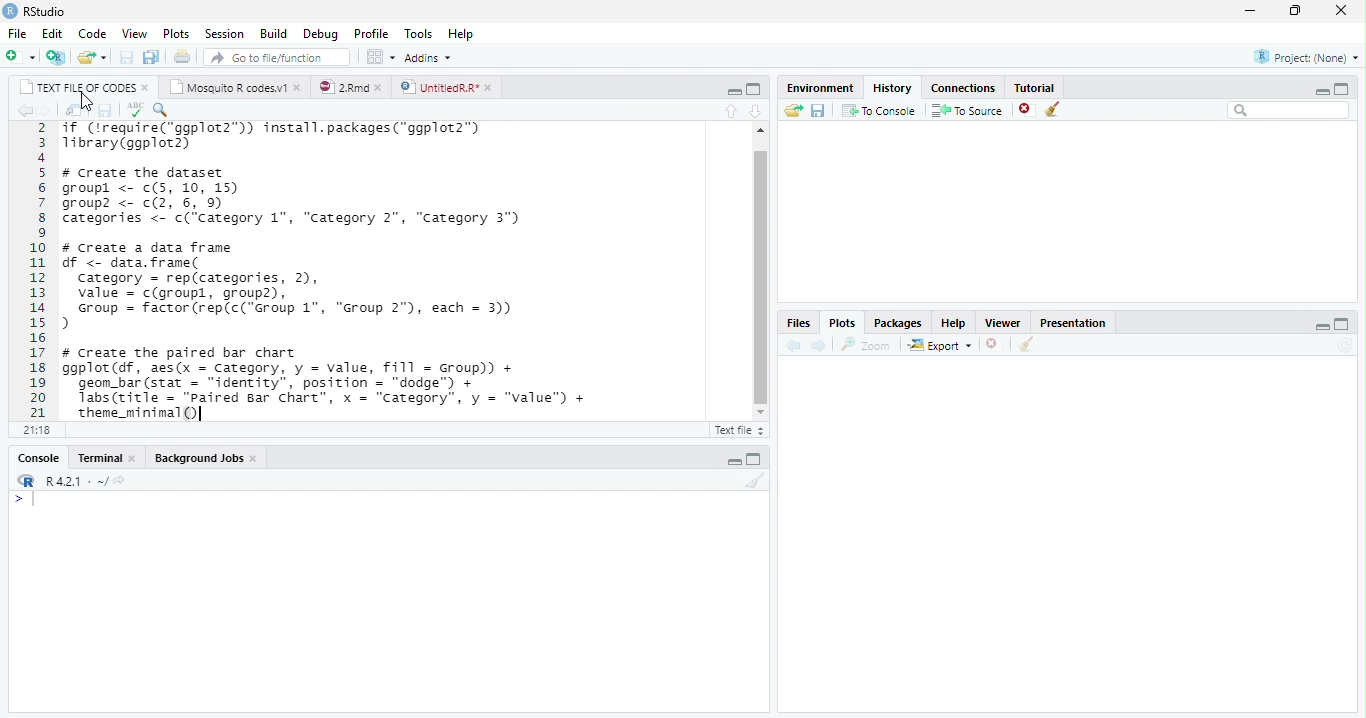  Describe the element at coordinates (78, 88) in the screenshot. I see `text file of codes` at that location.